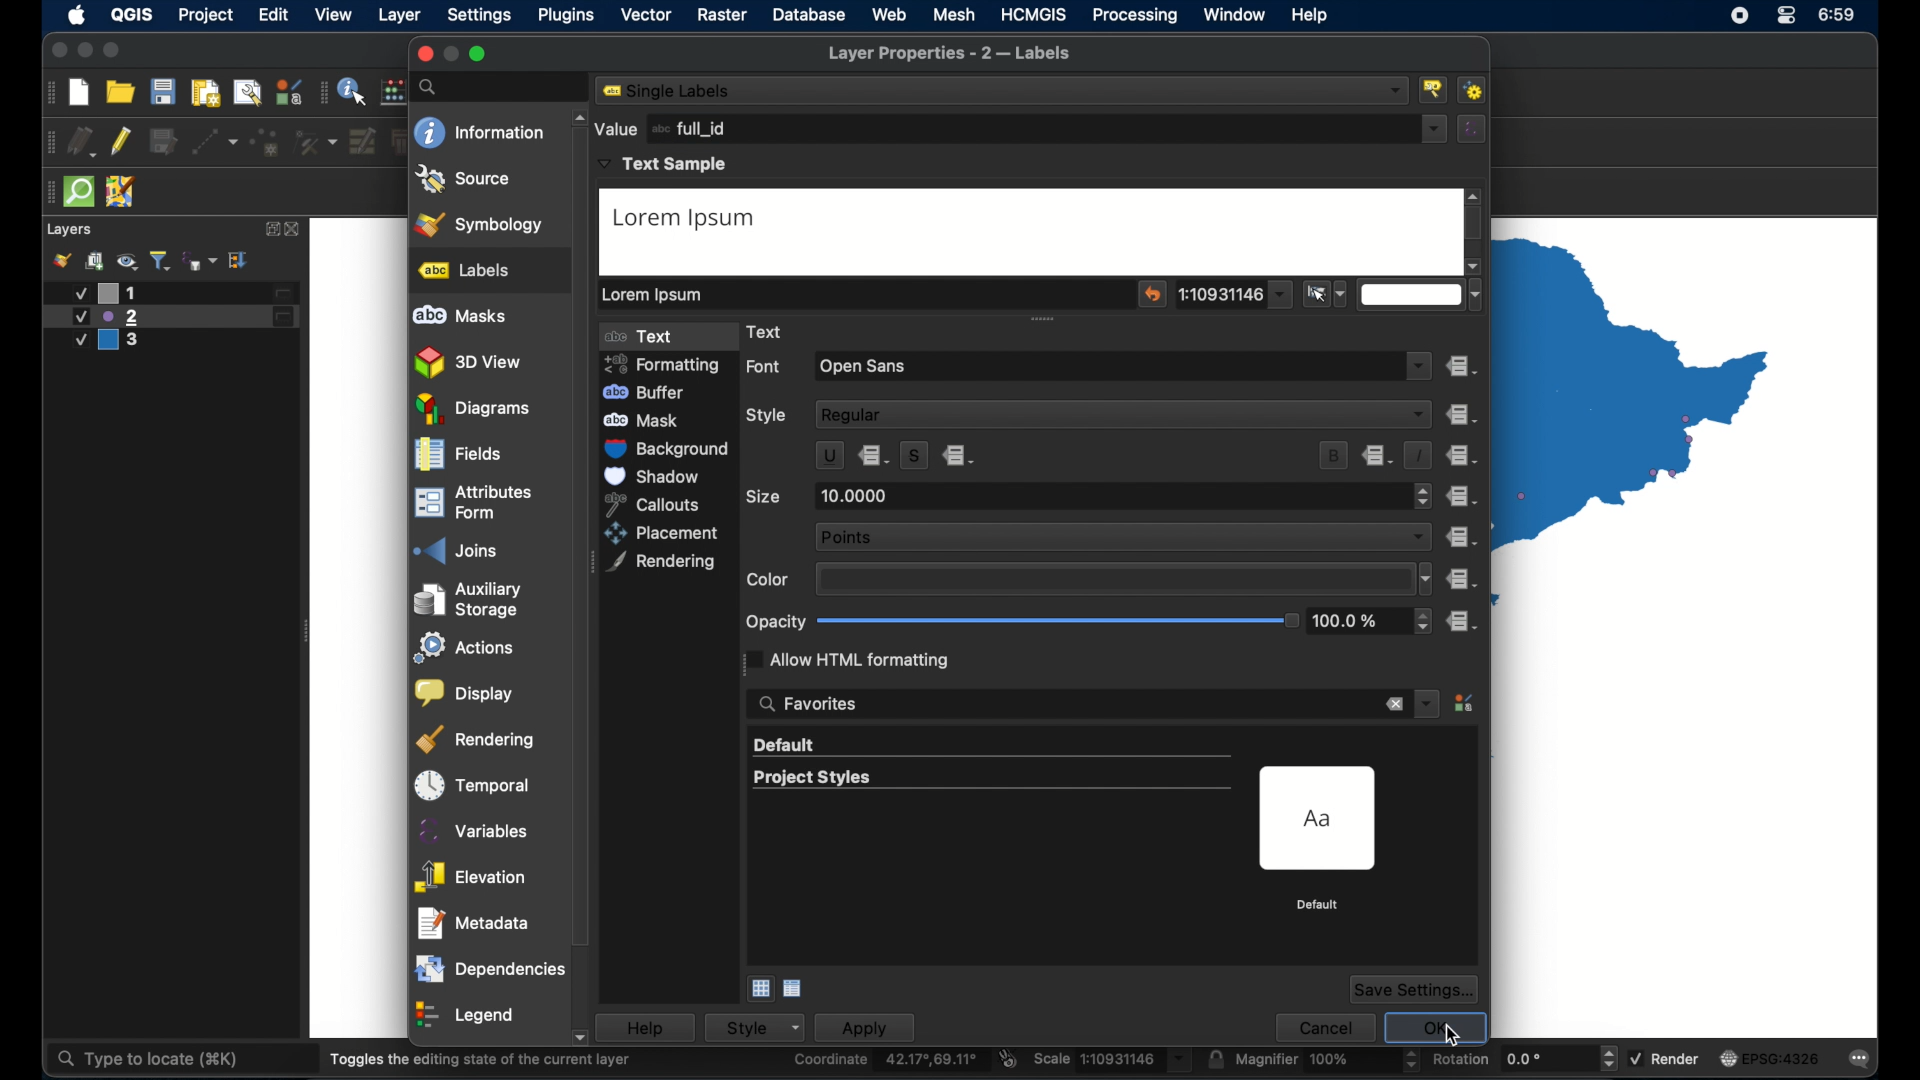 The image size is (1920, 1080). I want to click on window, so click(1235, 16).